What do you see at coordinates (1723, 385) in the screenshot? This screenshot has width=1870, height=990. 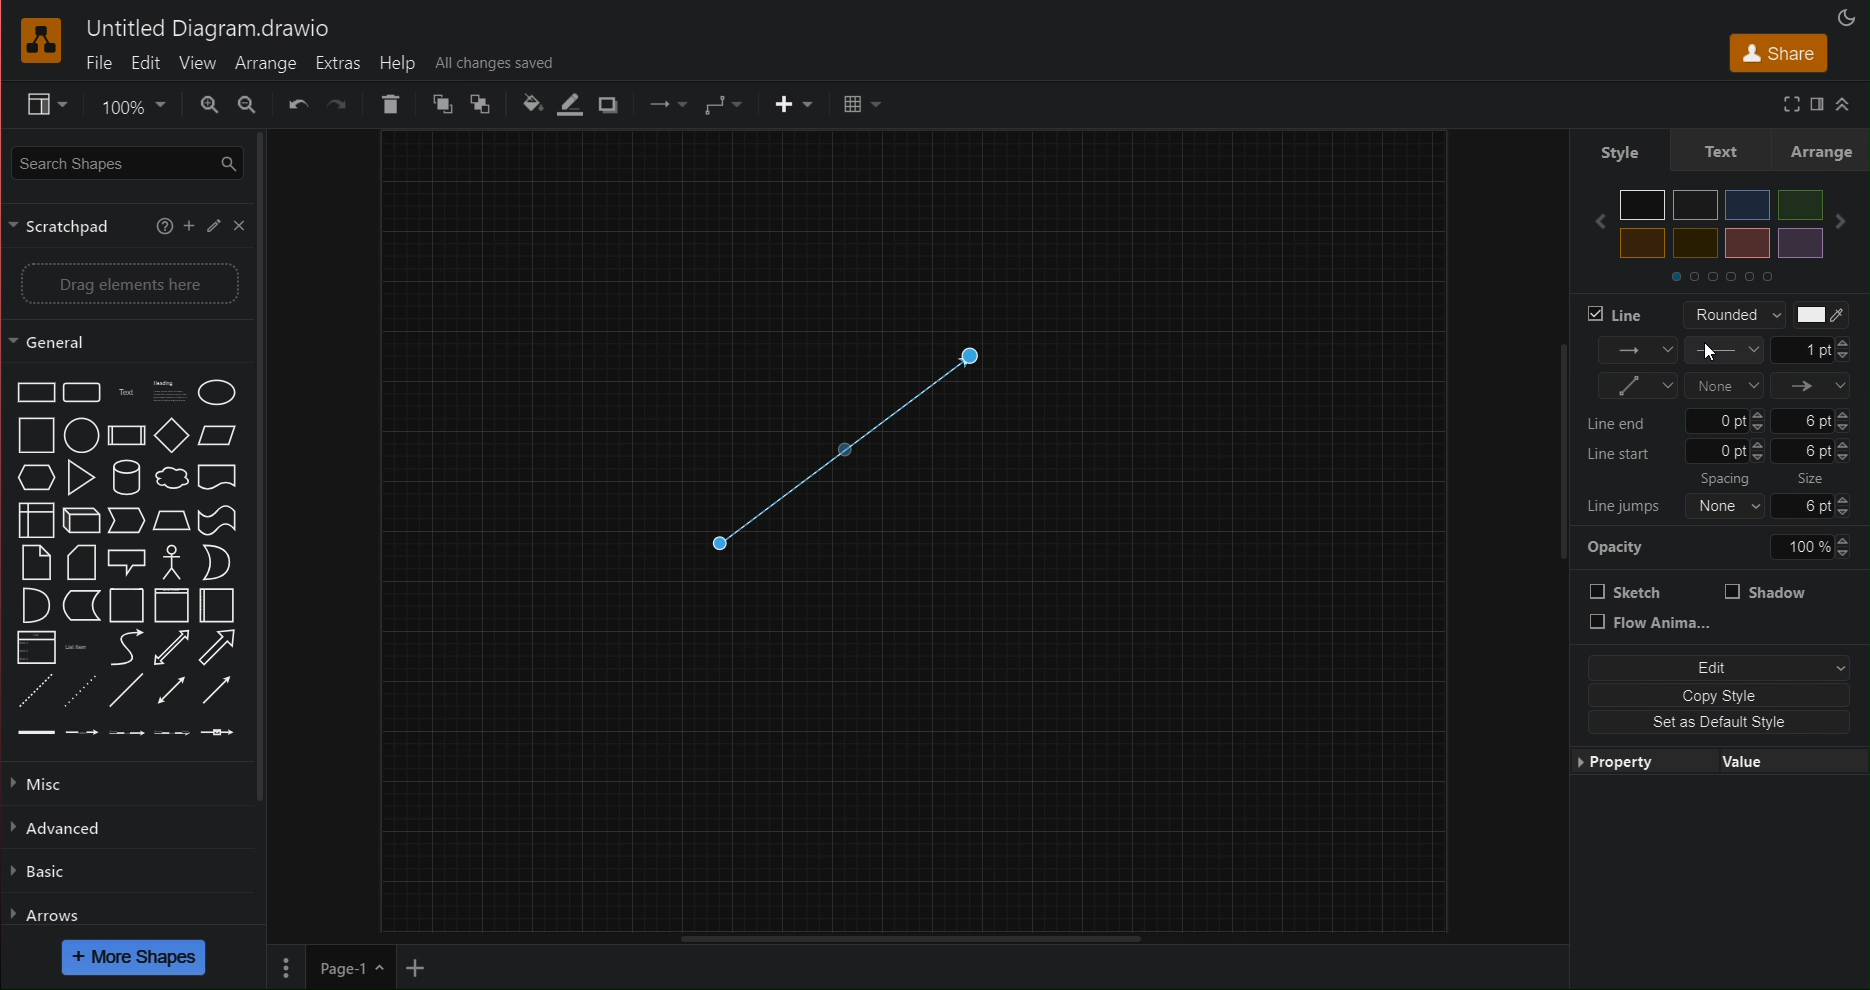 I see `None` at bounding box center [1723, 385].